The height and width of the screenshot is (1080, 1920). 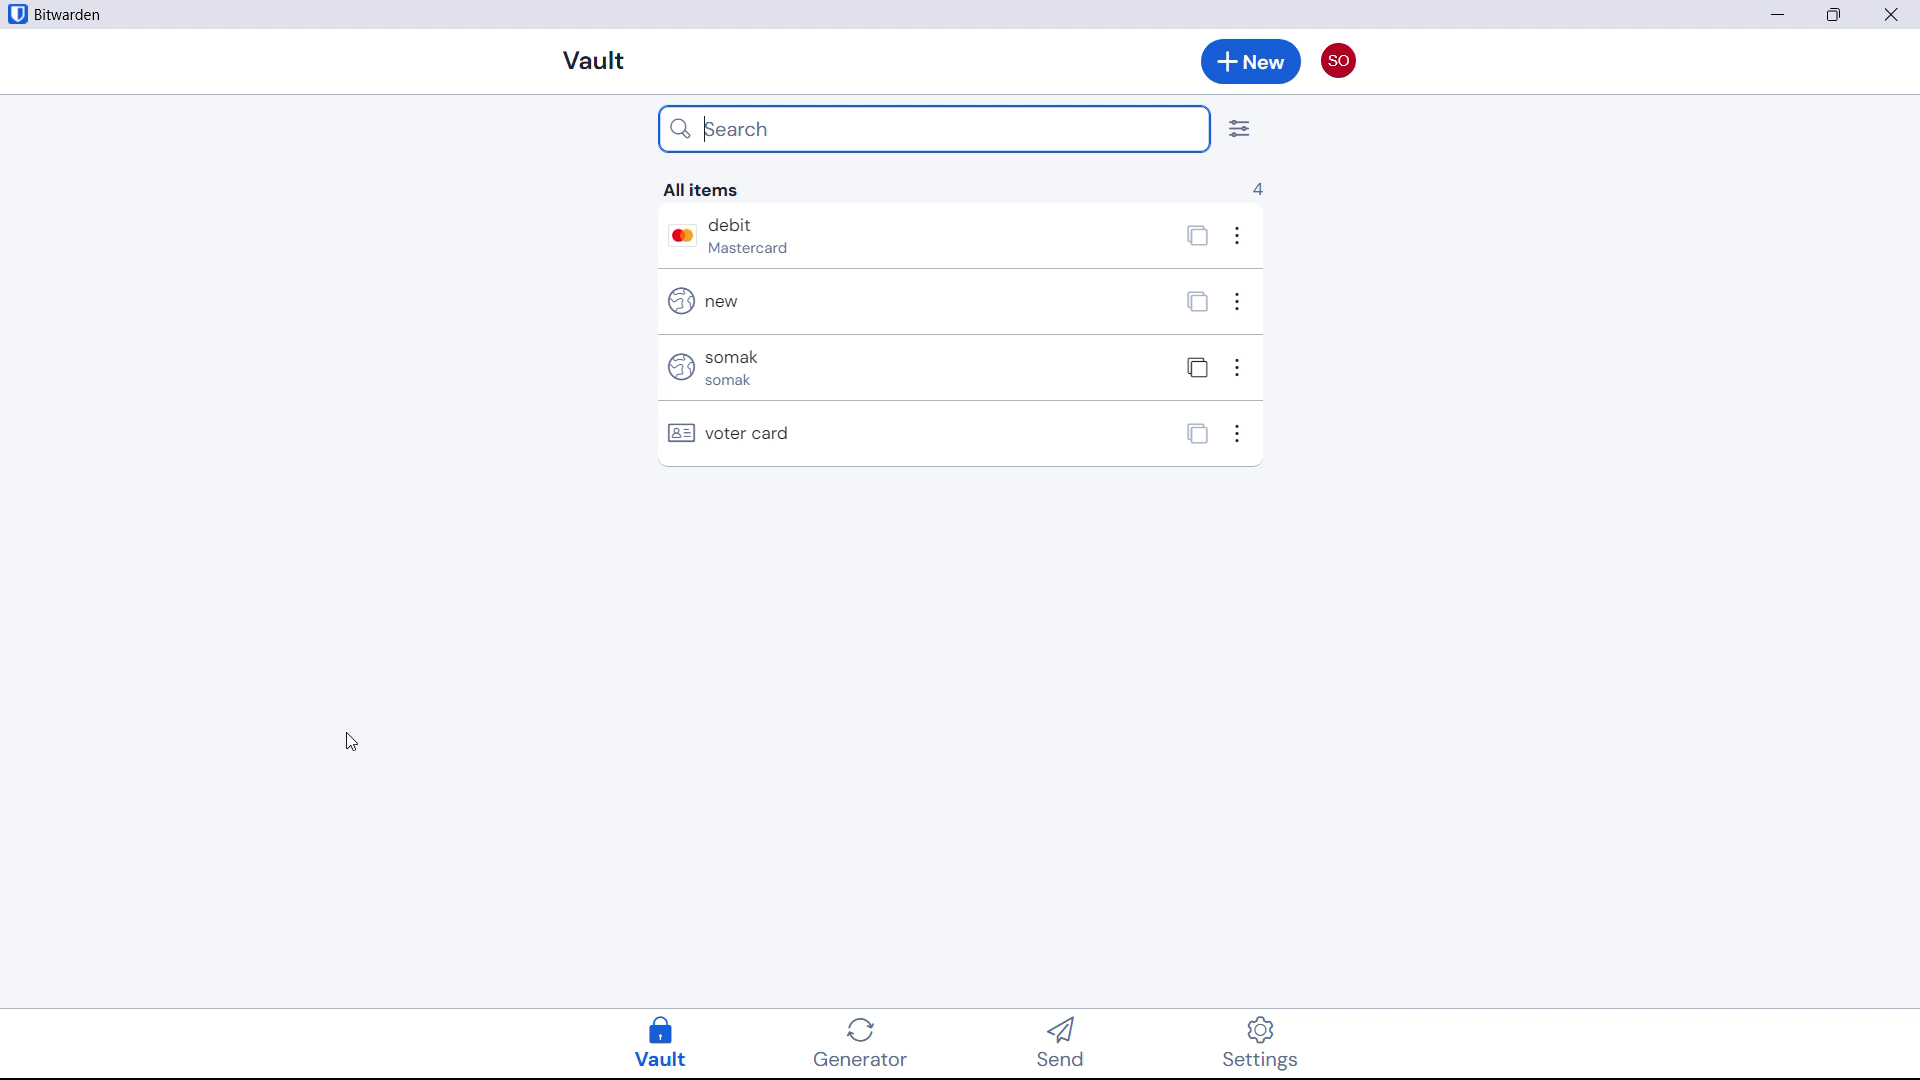 What do you see at coordinates (17, 14) in the screenshot?
I see `logo` at bounding box center [17, 14].